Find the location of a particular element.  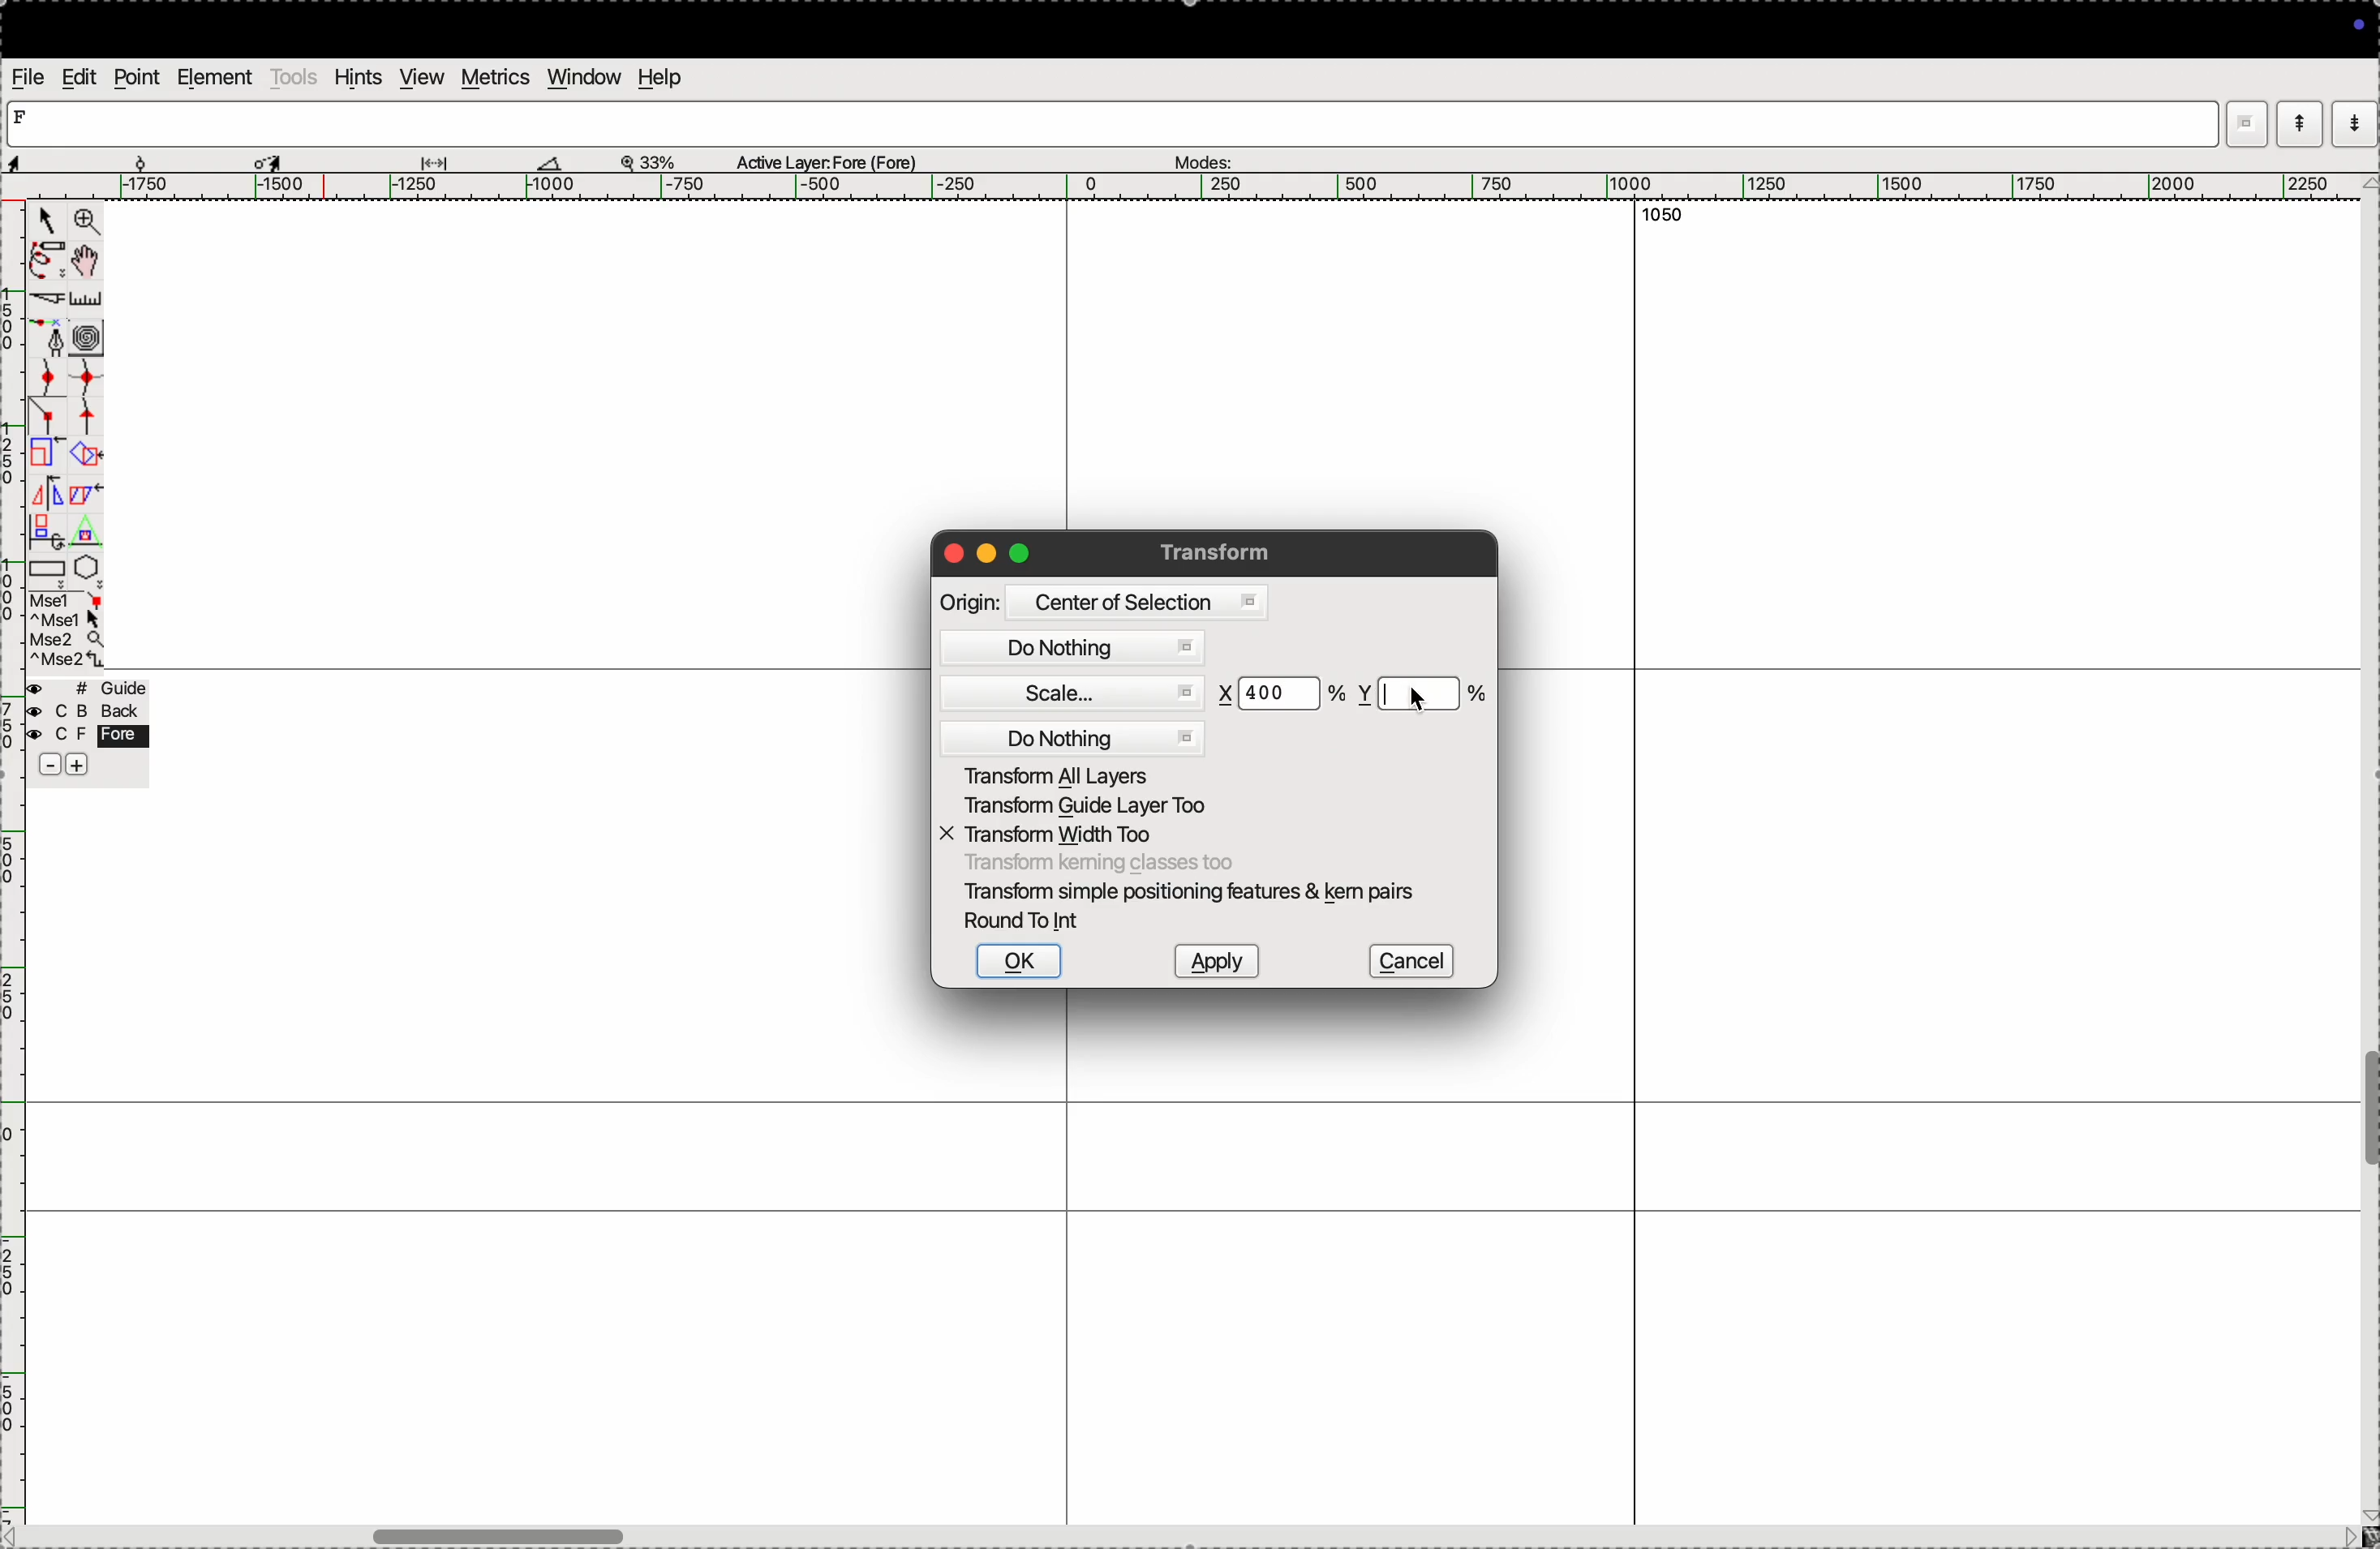

guide is located at coordinates (93, 688).